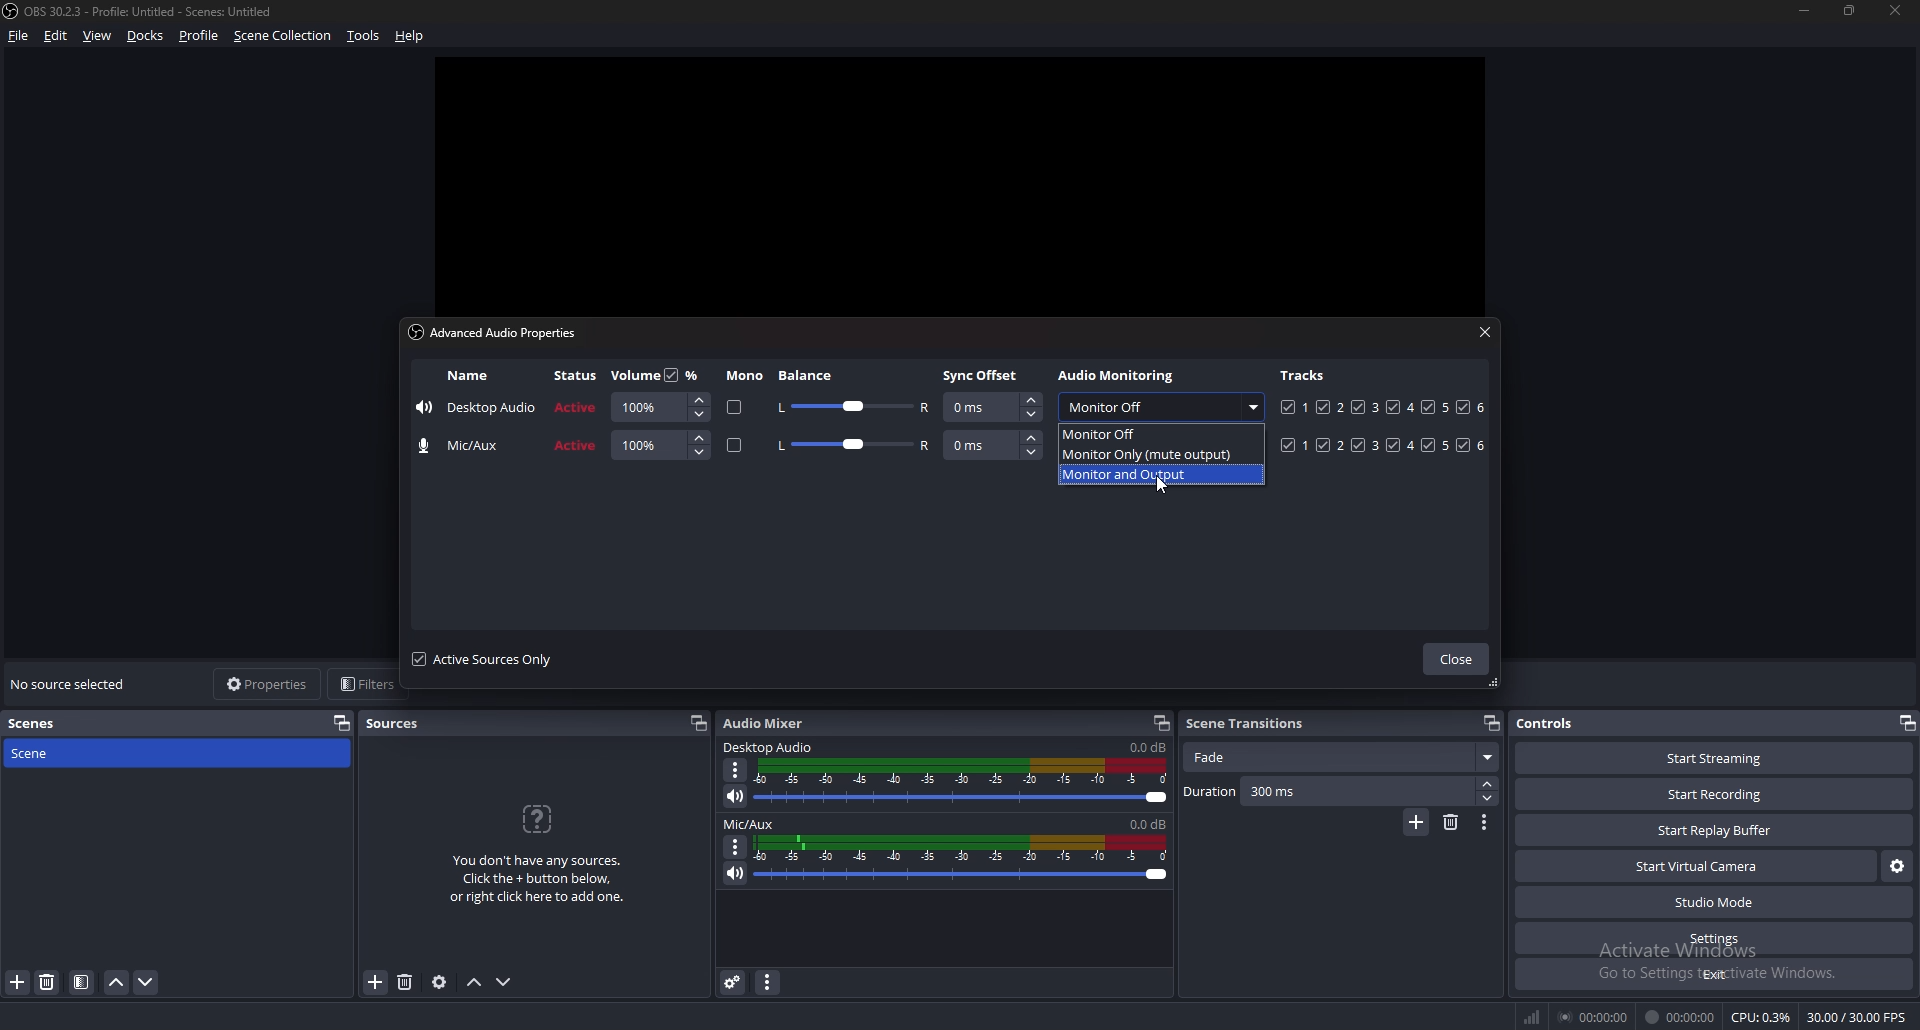 Image resolution: width=1920 pixels, height=1030 pixels. Describe the element at coordinates (537, 881) in the screenshot. I see `You don't have any sources.Click the + button below,or right click here to add one.` at that location.